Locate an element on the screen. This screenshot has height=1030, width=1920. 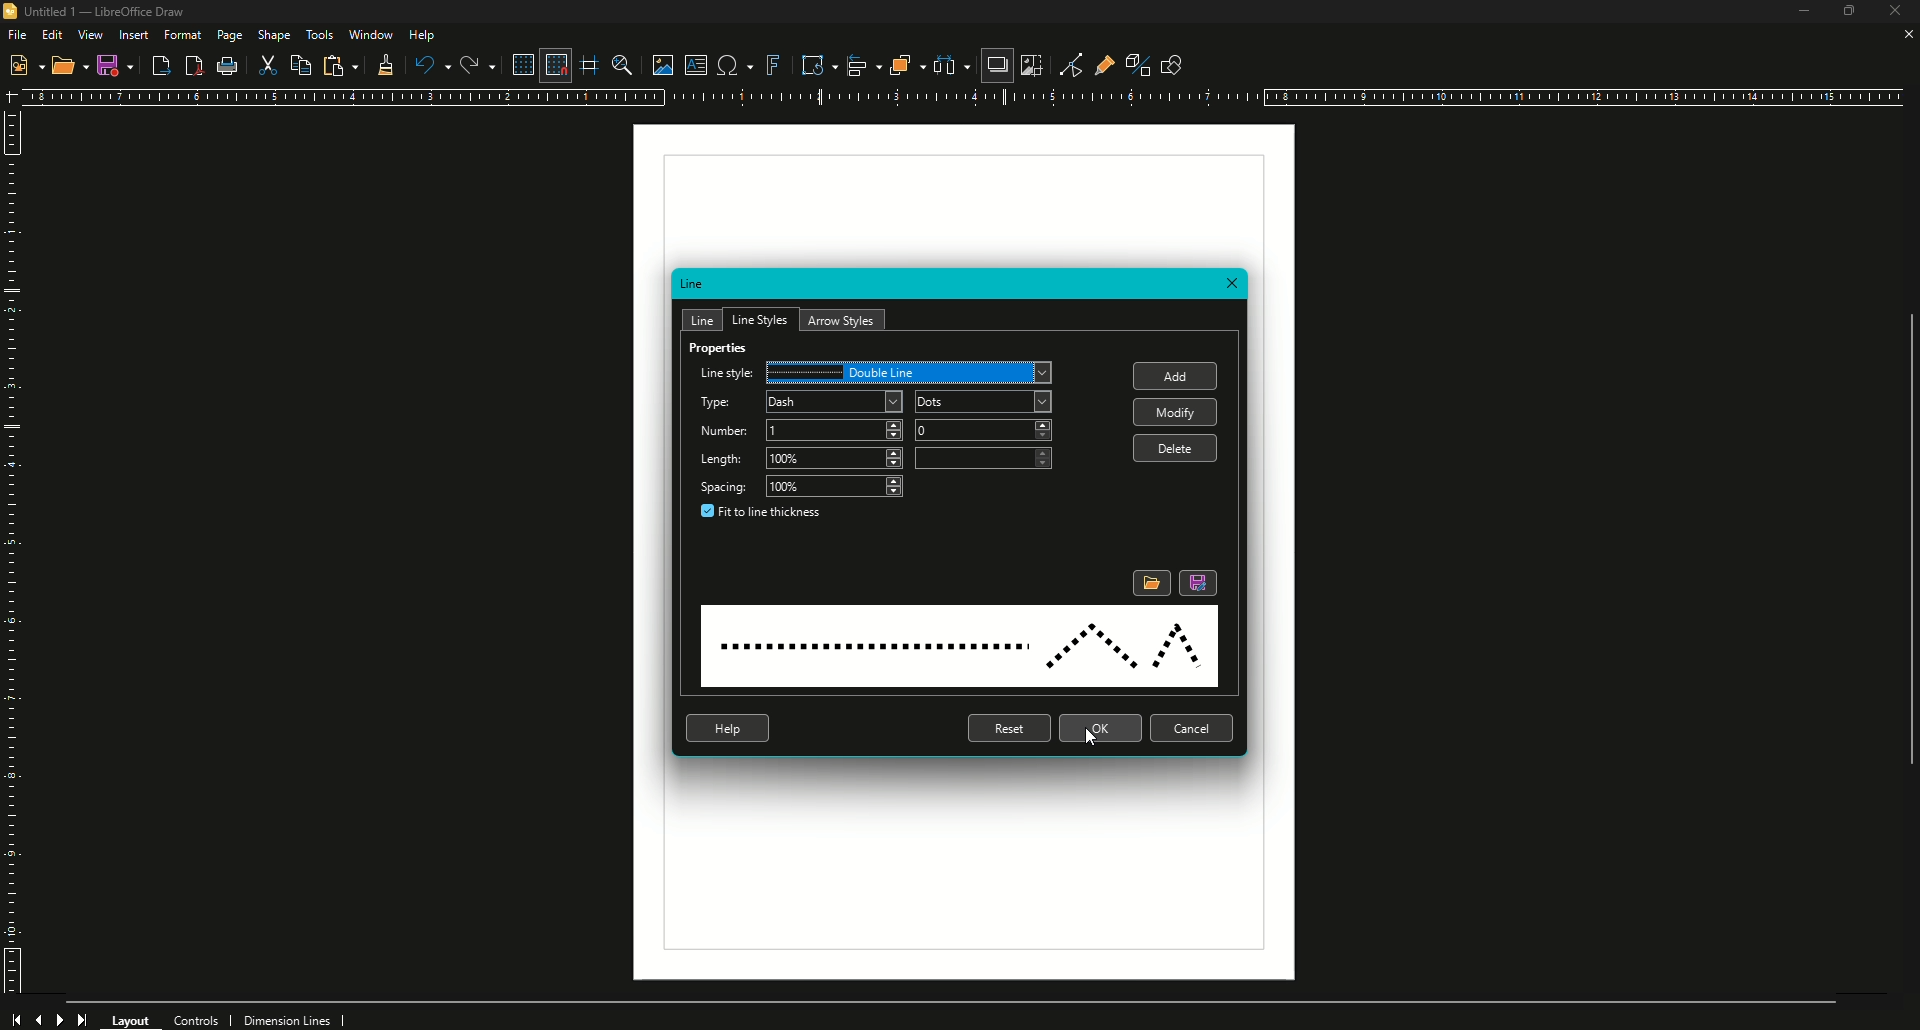
100% is located at coordinates (836, 487).